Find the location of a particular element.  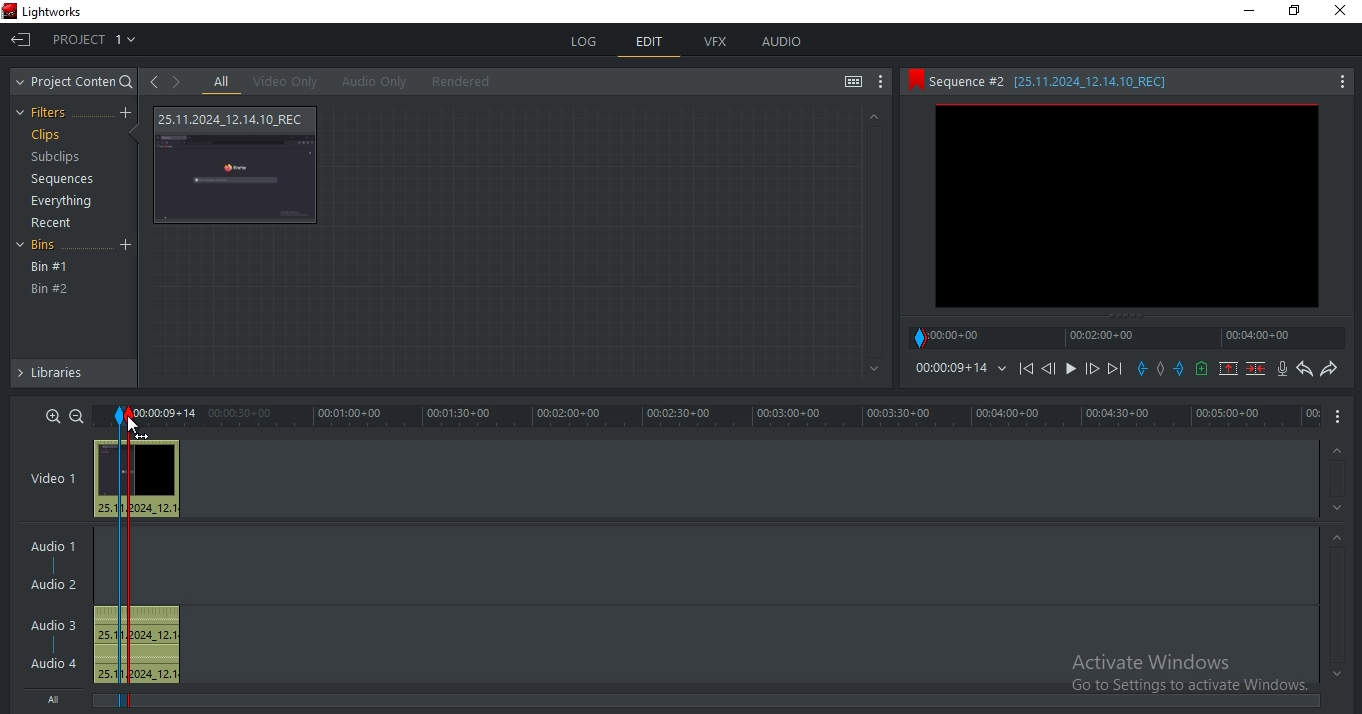

sequence #2 is located at coordinates (1105, 82).